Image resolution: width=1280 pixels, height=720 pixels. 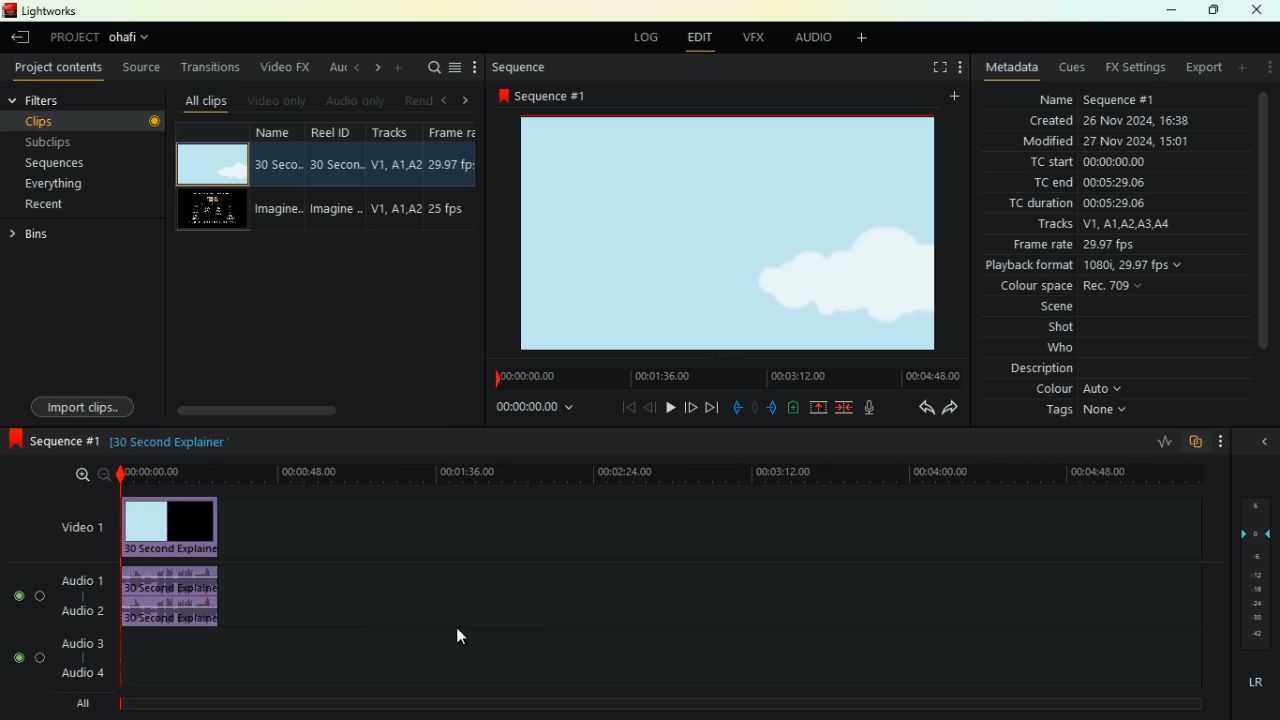 What do you see at coordinates (175, 597) in the screenshot?
I see `audio` at bounding box center [175, 597].